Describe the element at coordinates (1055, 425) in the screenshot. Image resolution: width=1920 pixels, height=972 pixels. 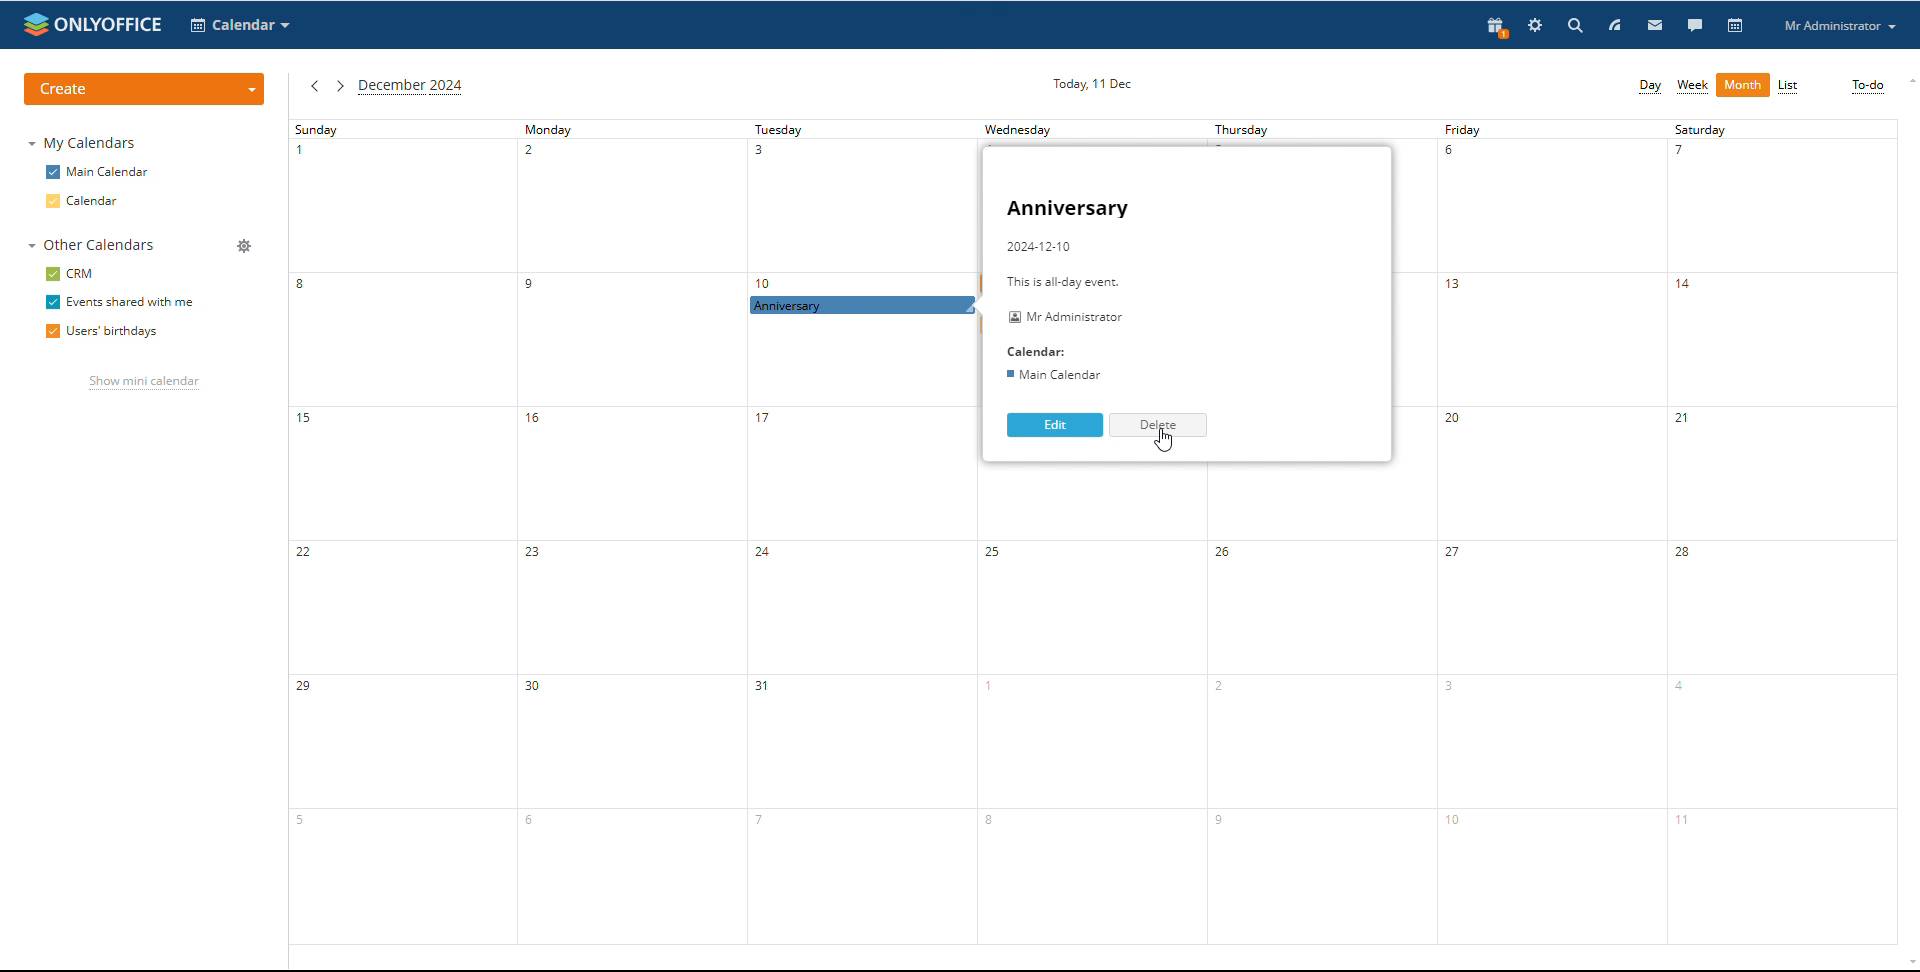
I see `edit` at that location.